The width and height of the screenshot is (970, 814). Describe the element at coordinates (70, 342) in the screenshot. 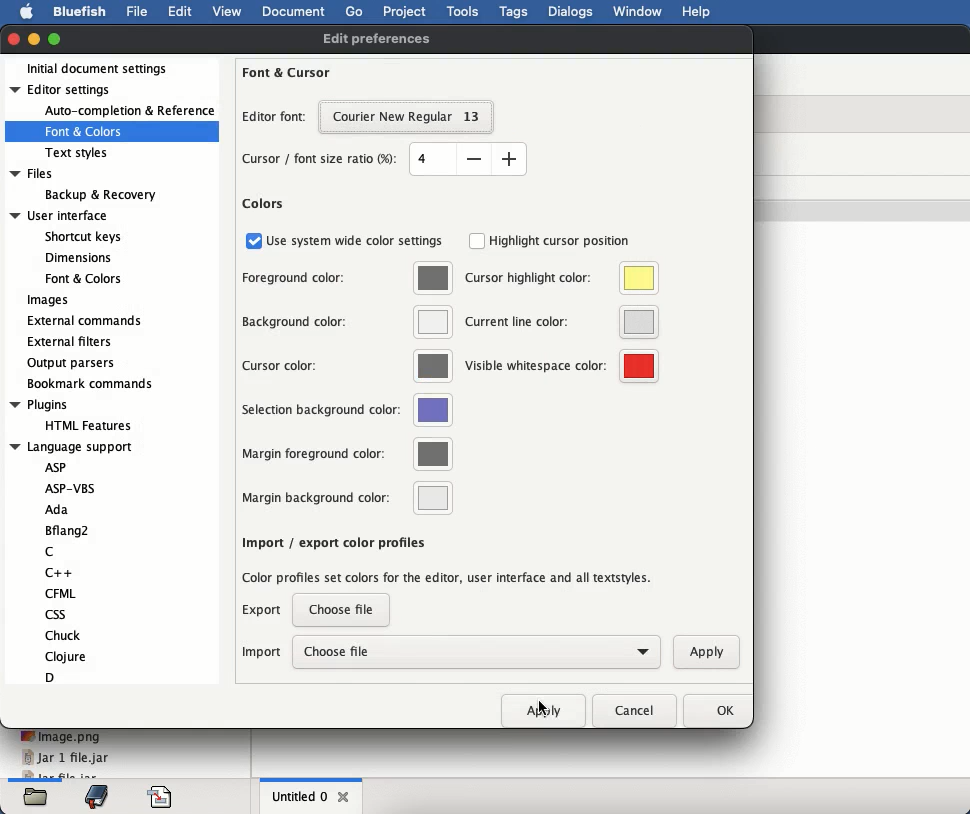

I see `external filters ` at that location.